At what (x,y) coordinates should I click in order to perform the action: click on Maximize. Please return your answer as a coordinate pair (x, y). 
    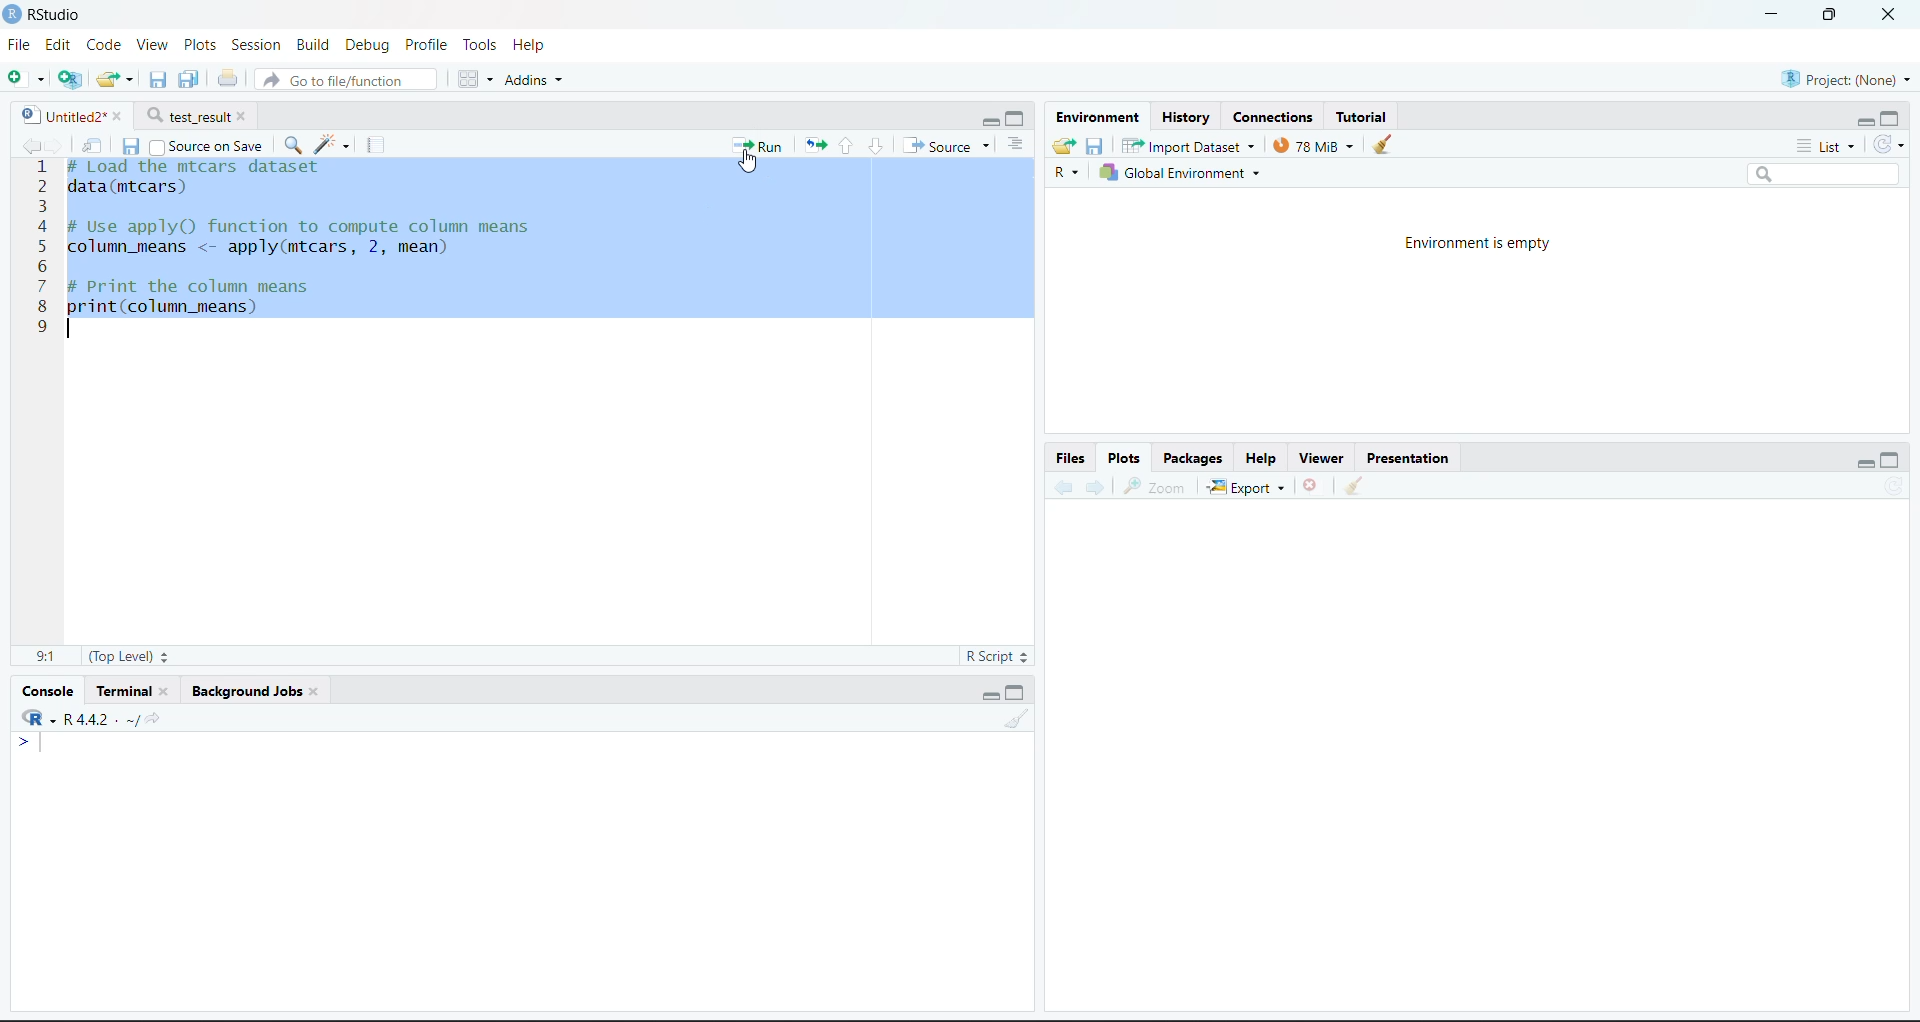
    Looking at the image, I should click on (1017, 693).